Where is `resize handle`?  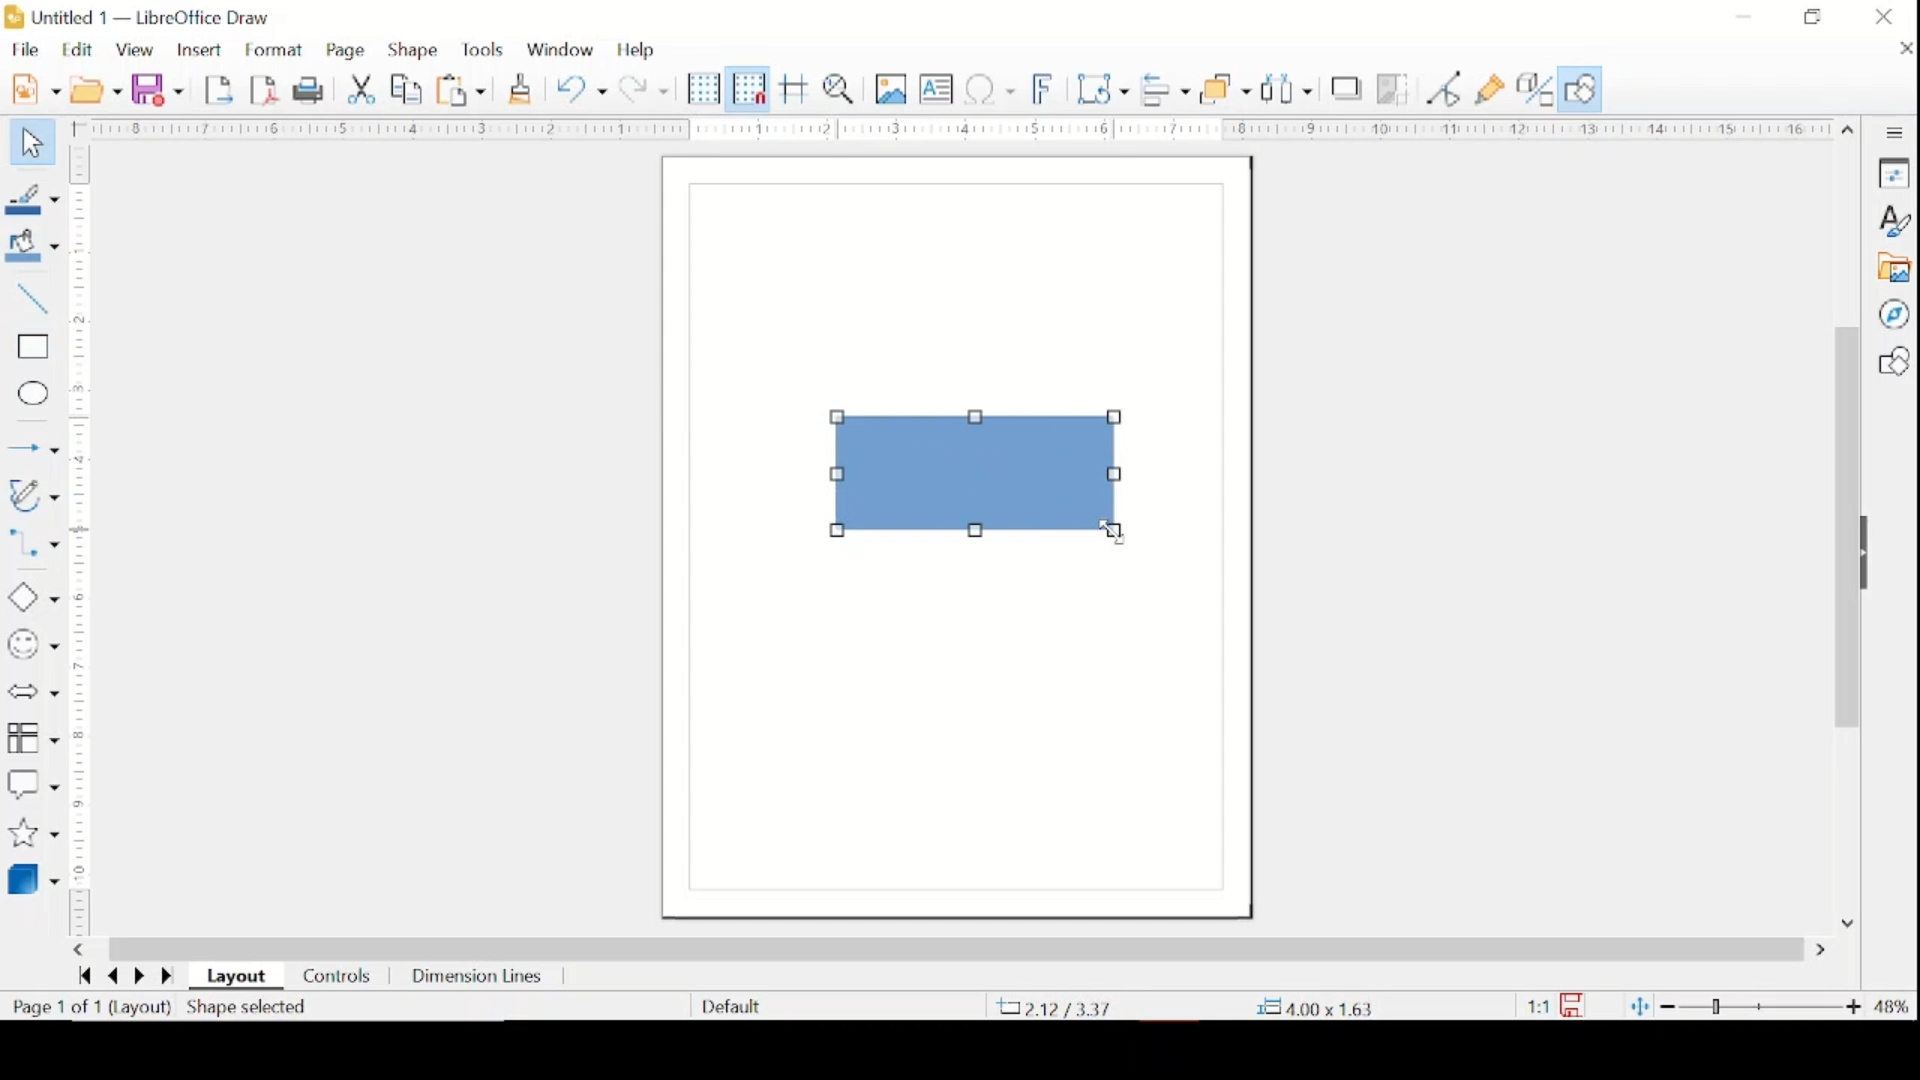
resize handle is located at coordinates (978, 531).